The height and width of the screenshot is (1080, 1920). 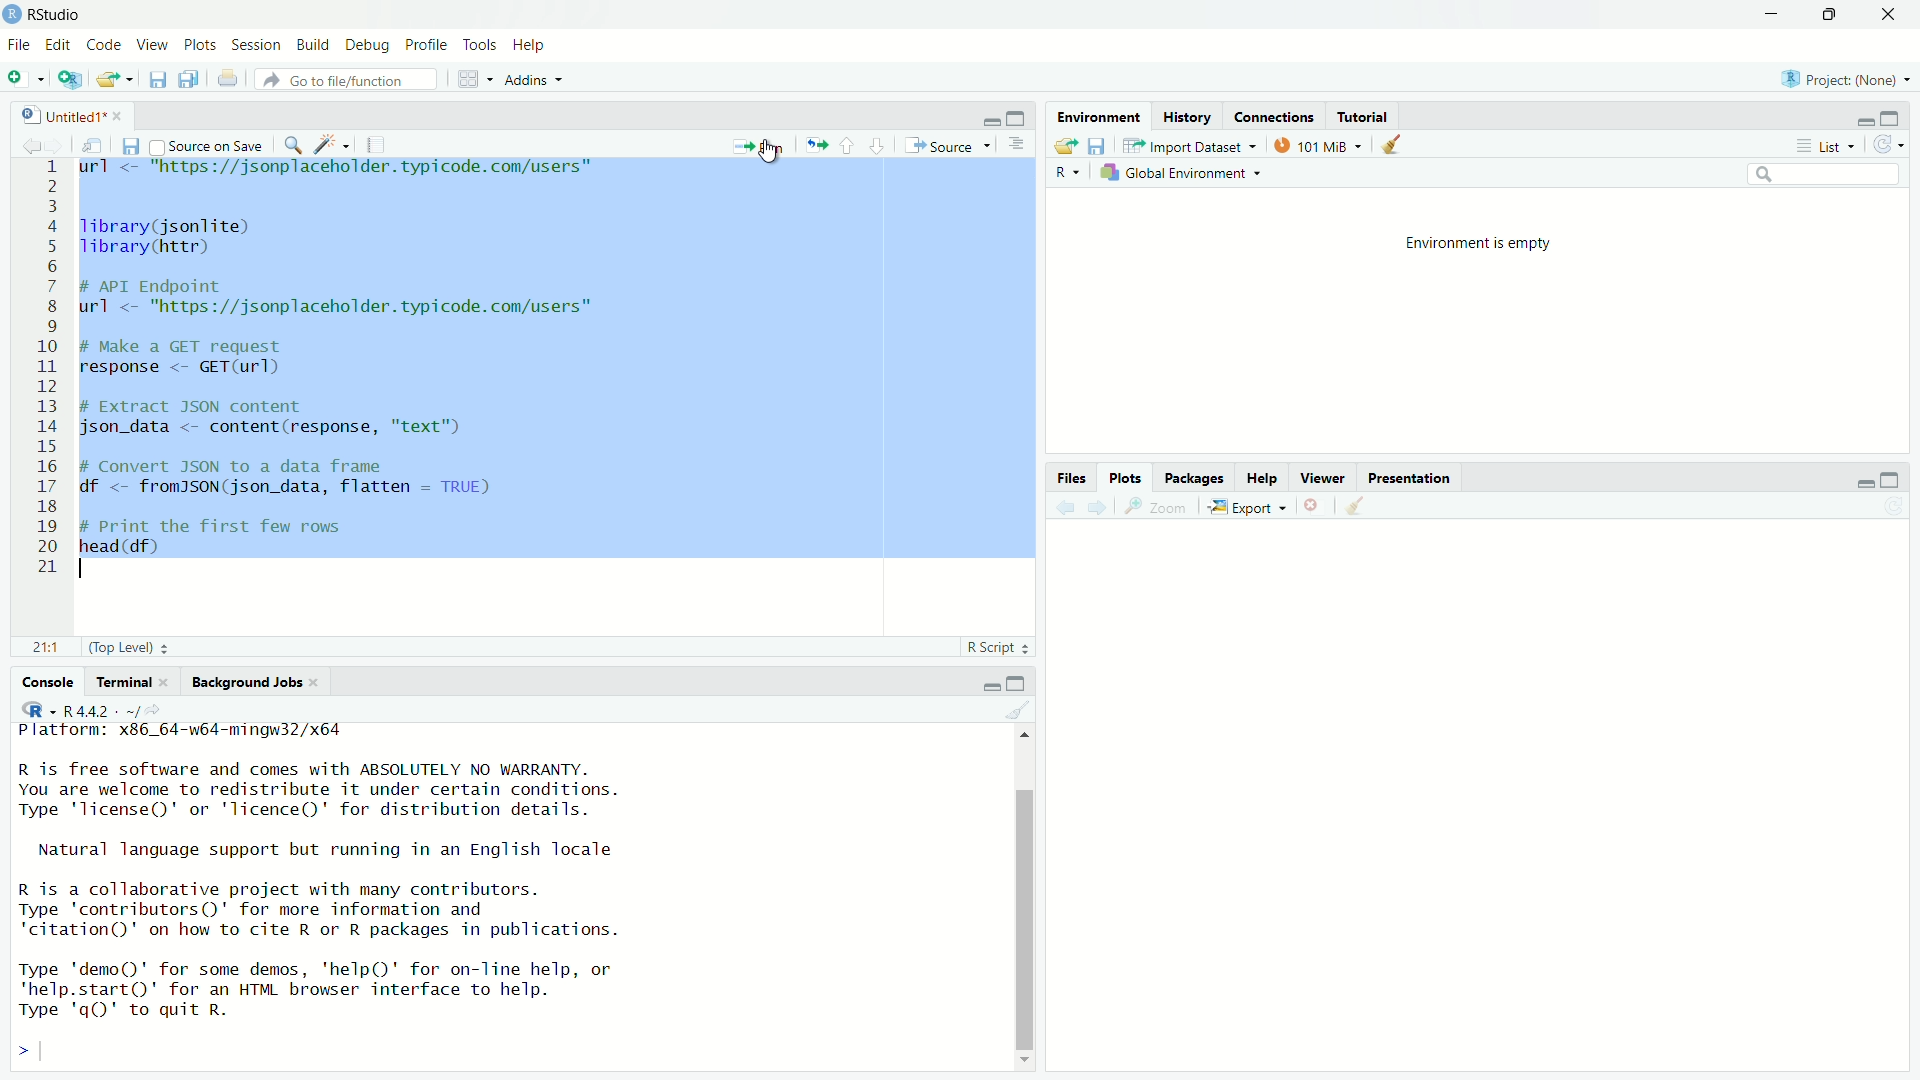 What do you see at coordinates (1825, 177) in the screenshot?
I see `Search` at bounding box center [1825, 177].